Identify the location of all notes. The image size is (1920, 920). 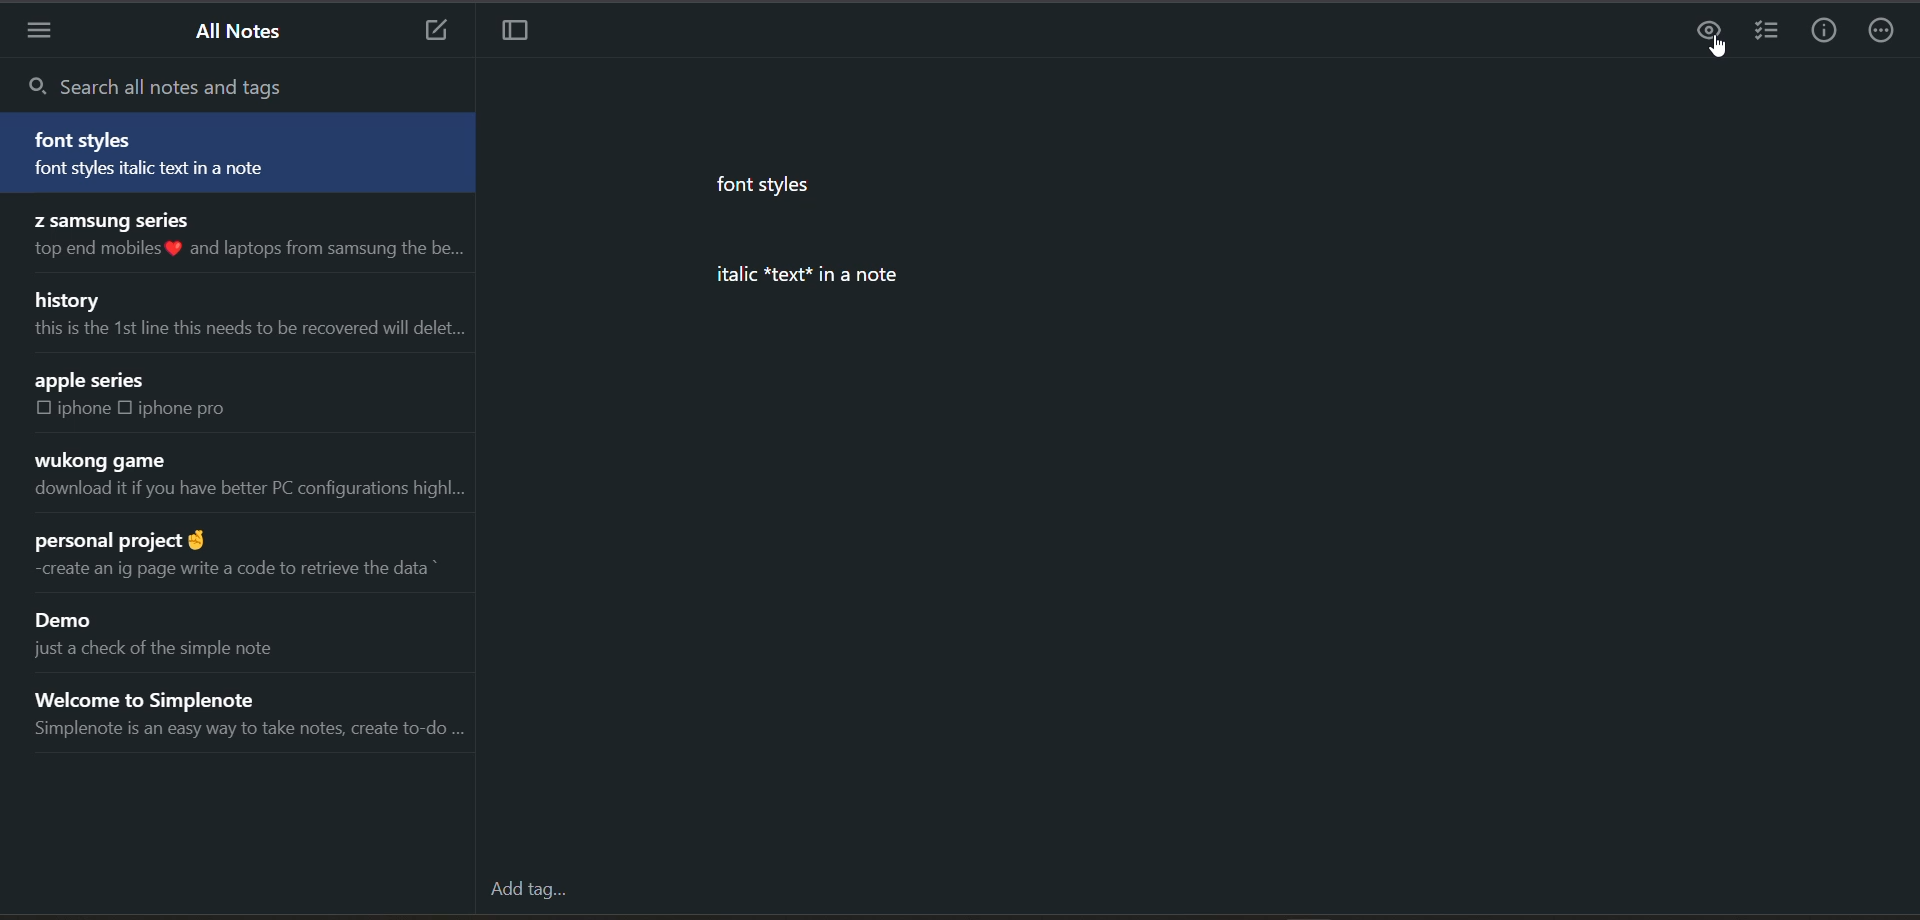
(244, 36).